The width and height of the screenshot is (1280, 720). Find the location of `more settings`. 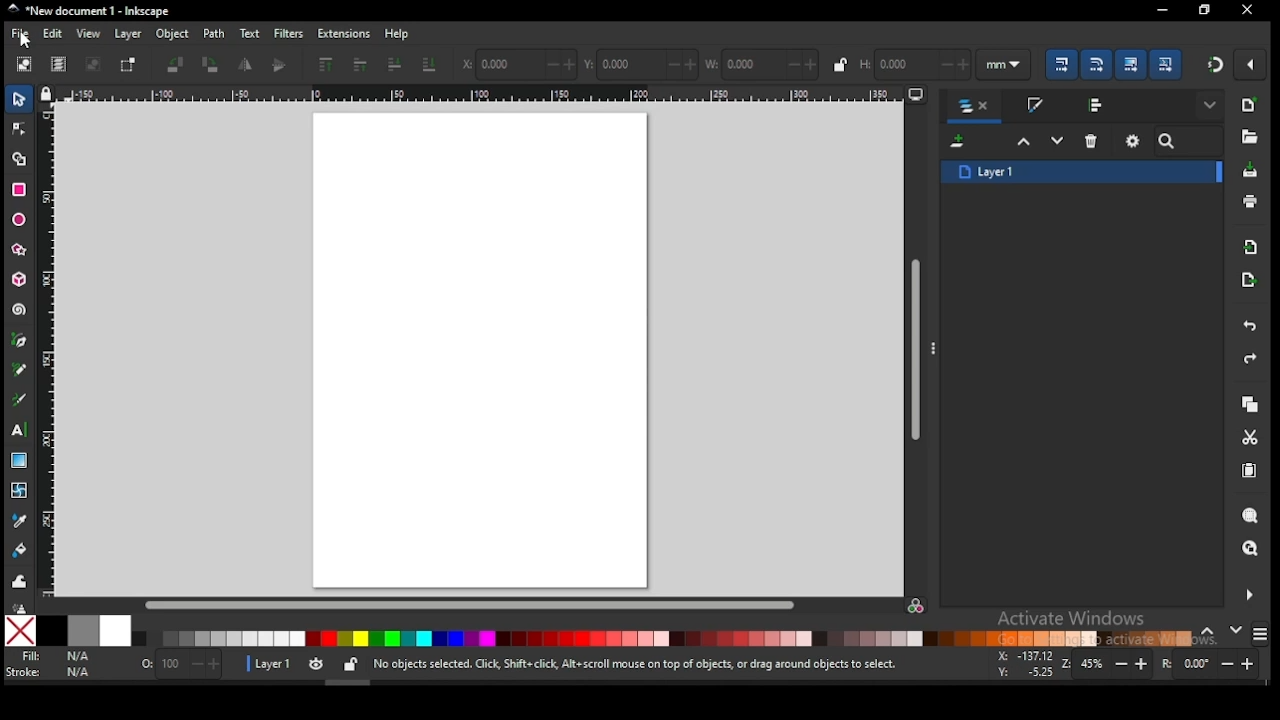

more settings is located at coordinates (1247, 595).